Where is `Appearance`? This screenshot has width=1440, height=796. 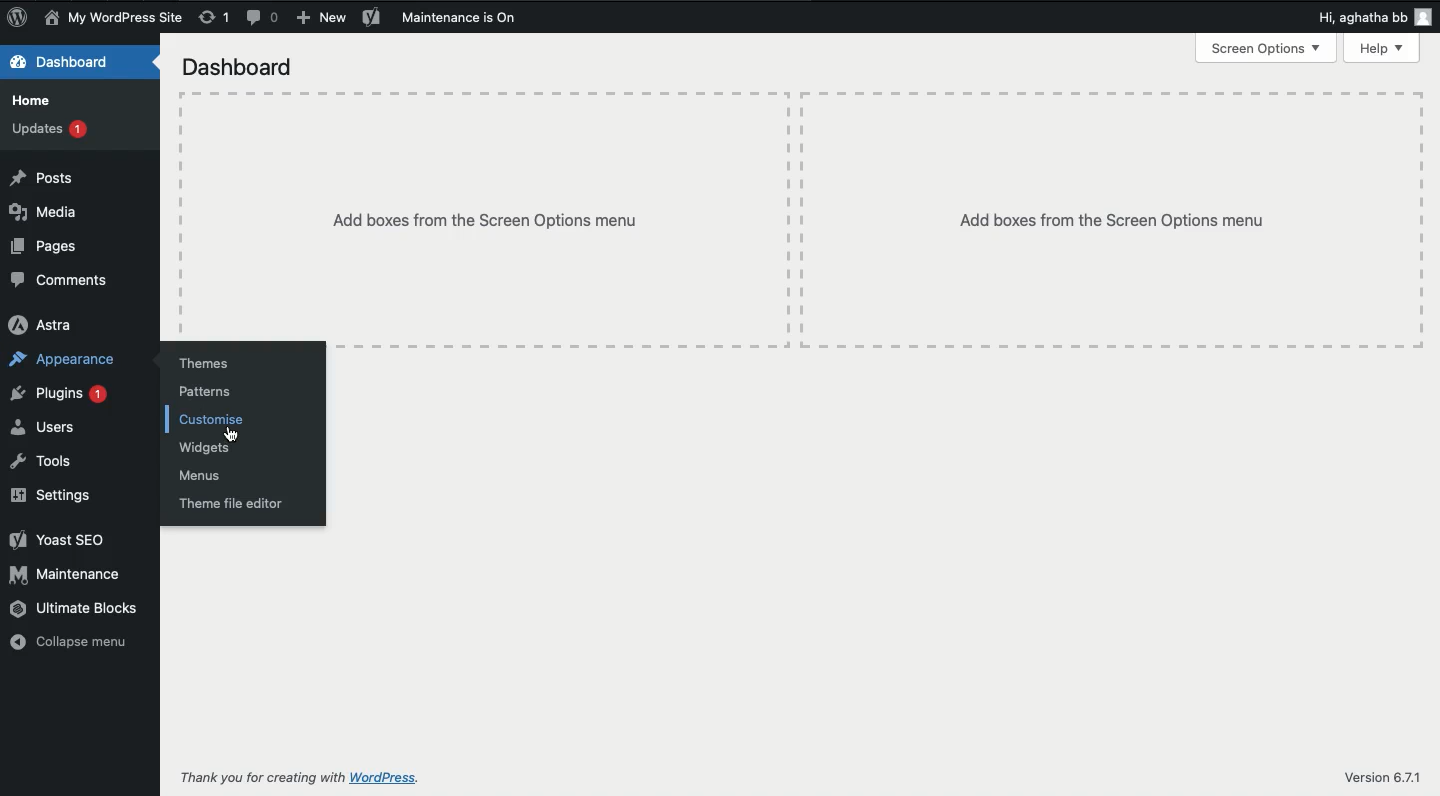
Appearance is located at coordinates (64, 362).